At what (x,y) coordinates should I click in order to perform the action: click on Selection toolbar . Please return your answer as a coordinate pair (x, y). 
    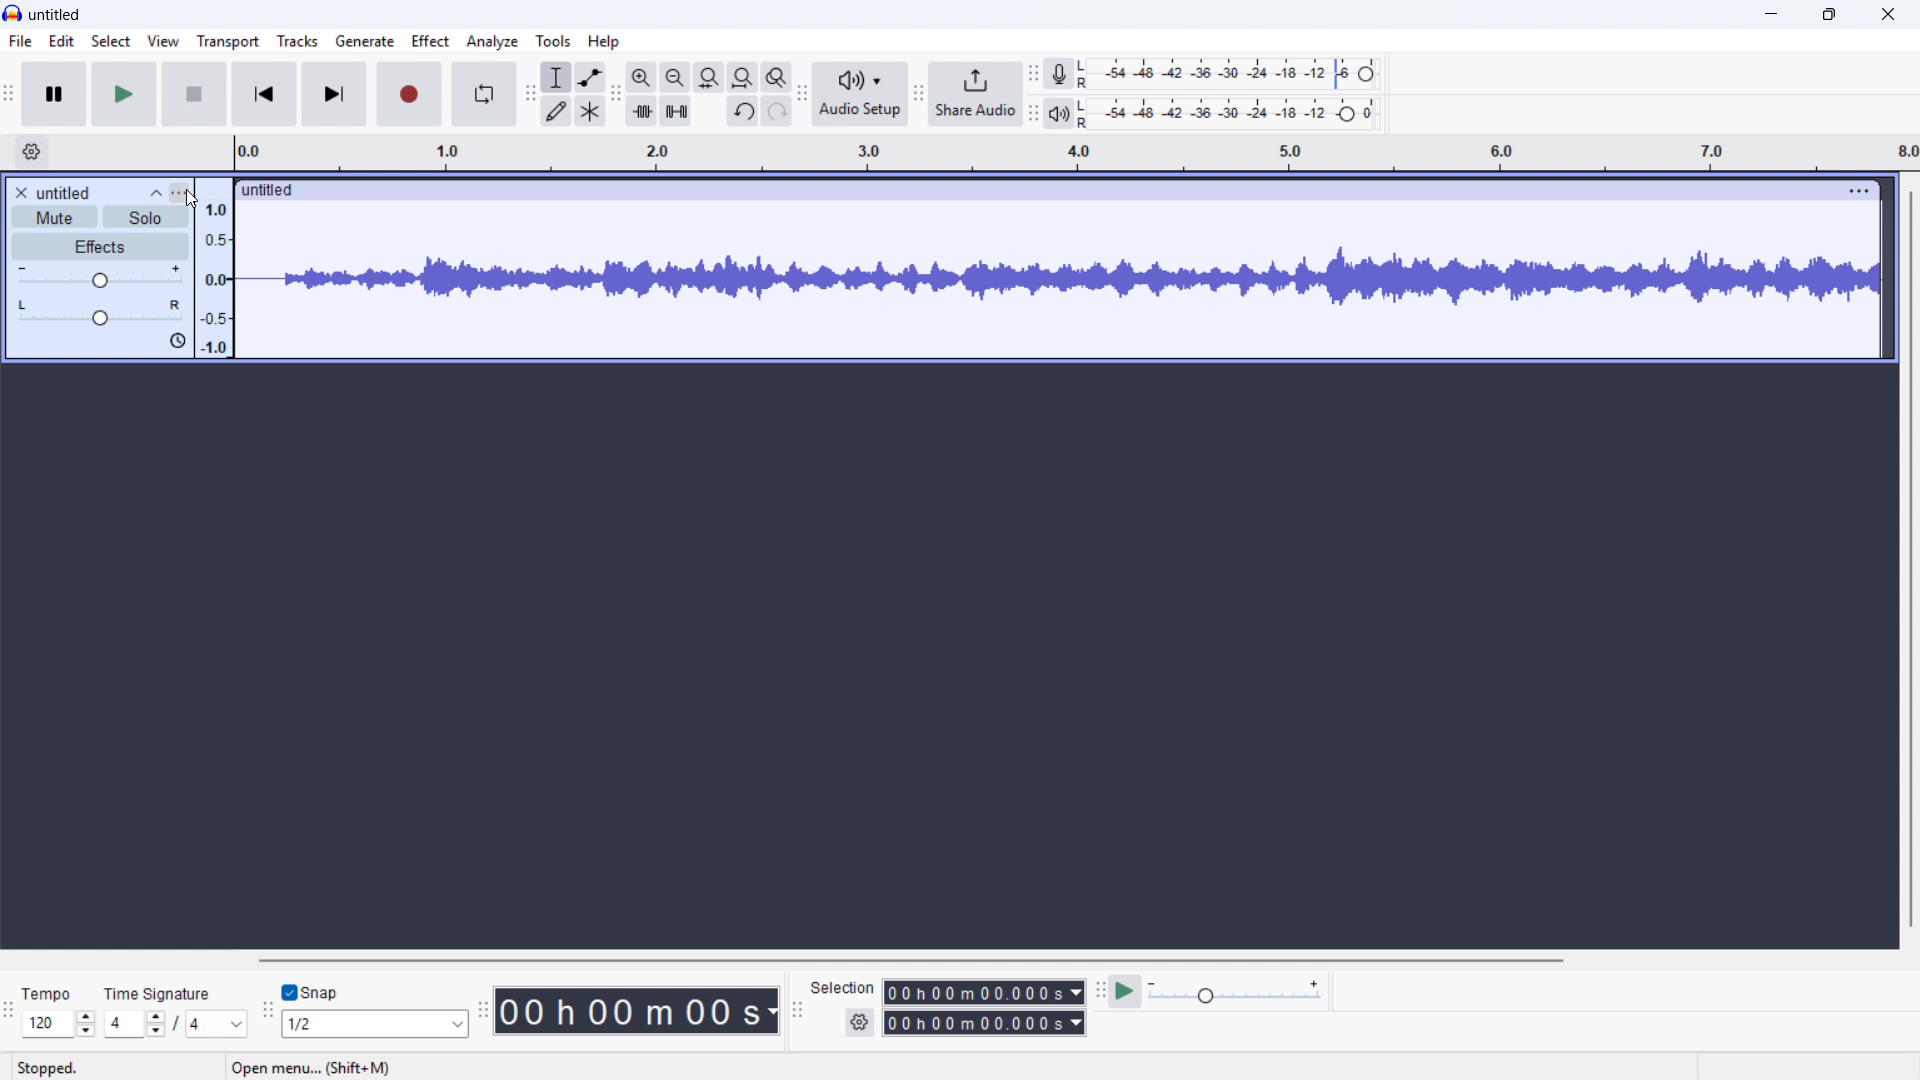
    Looking at the image, I should click on (795, 1010).